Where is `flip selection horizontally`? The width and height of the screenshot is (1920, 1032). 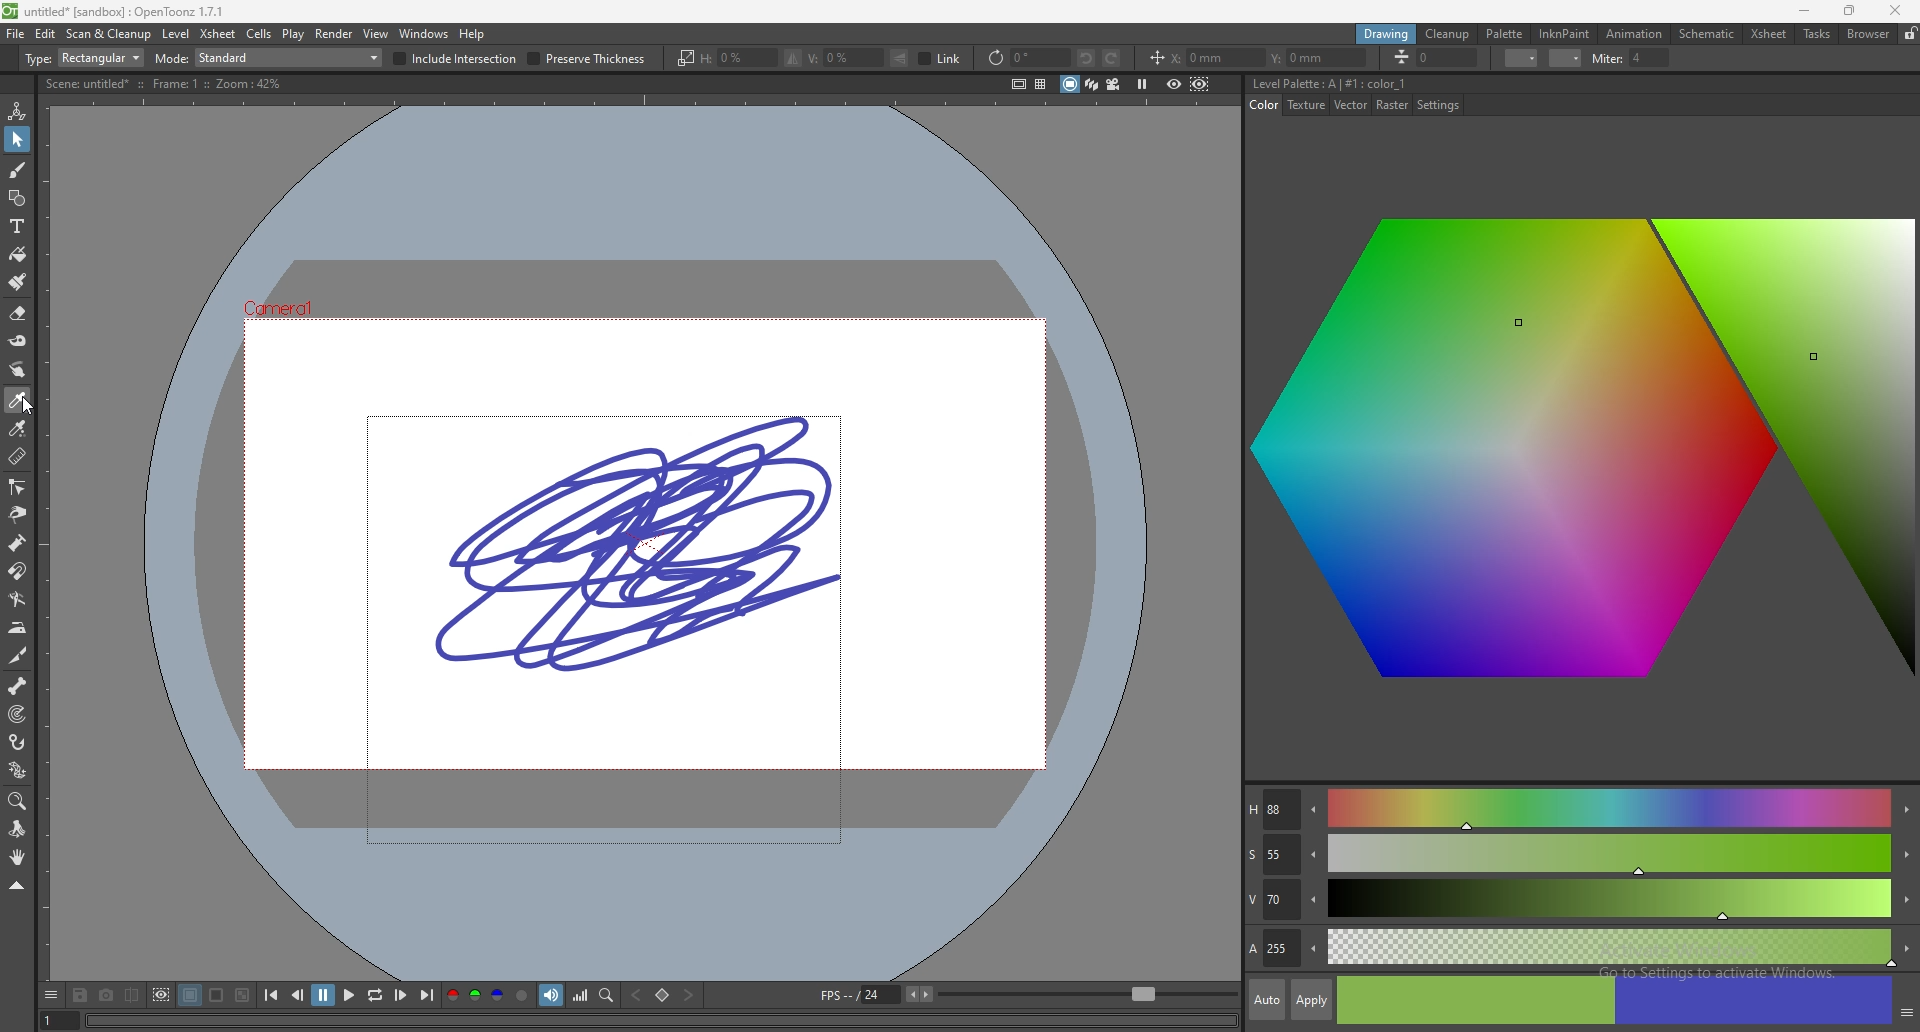 flip selection horizontally is located at coordinates (793, 58).